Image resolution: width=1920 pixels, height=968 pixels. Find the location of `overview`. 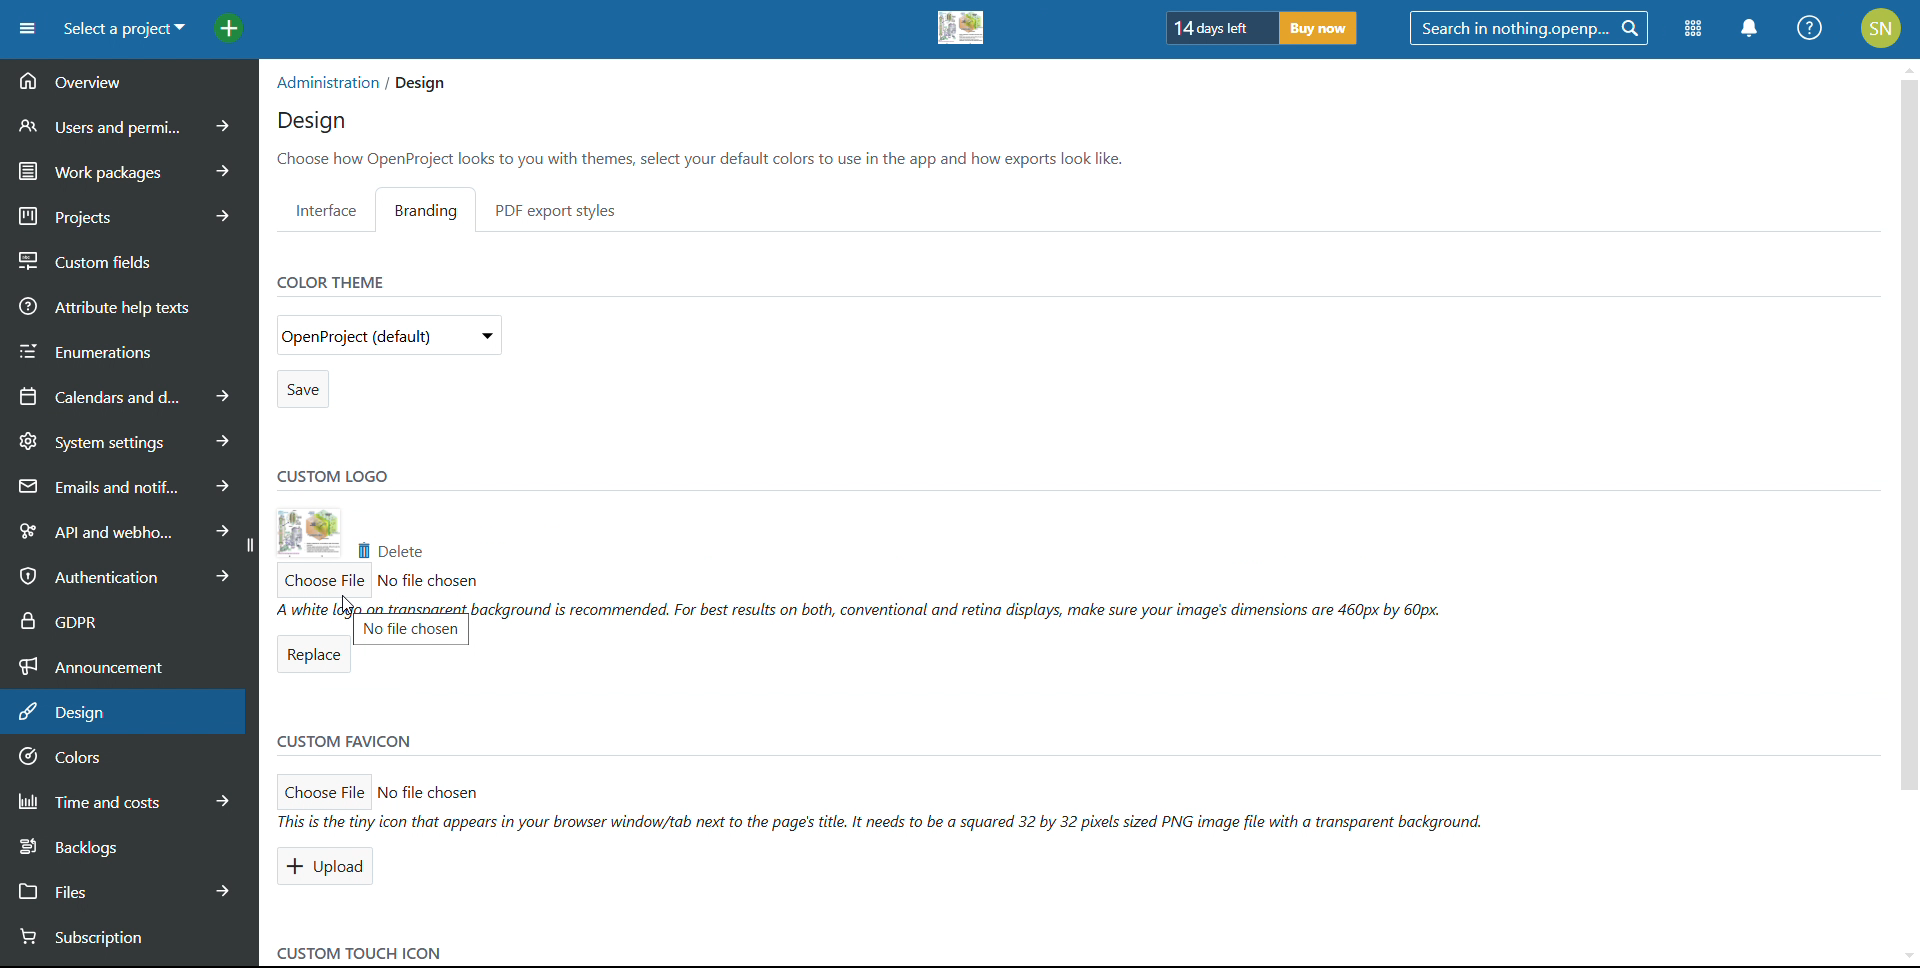

overview is located at coordinates (128, 82).